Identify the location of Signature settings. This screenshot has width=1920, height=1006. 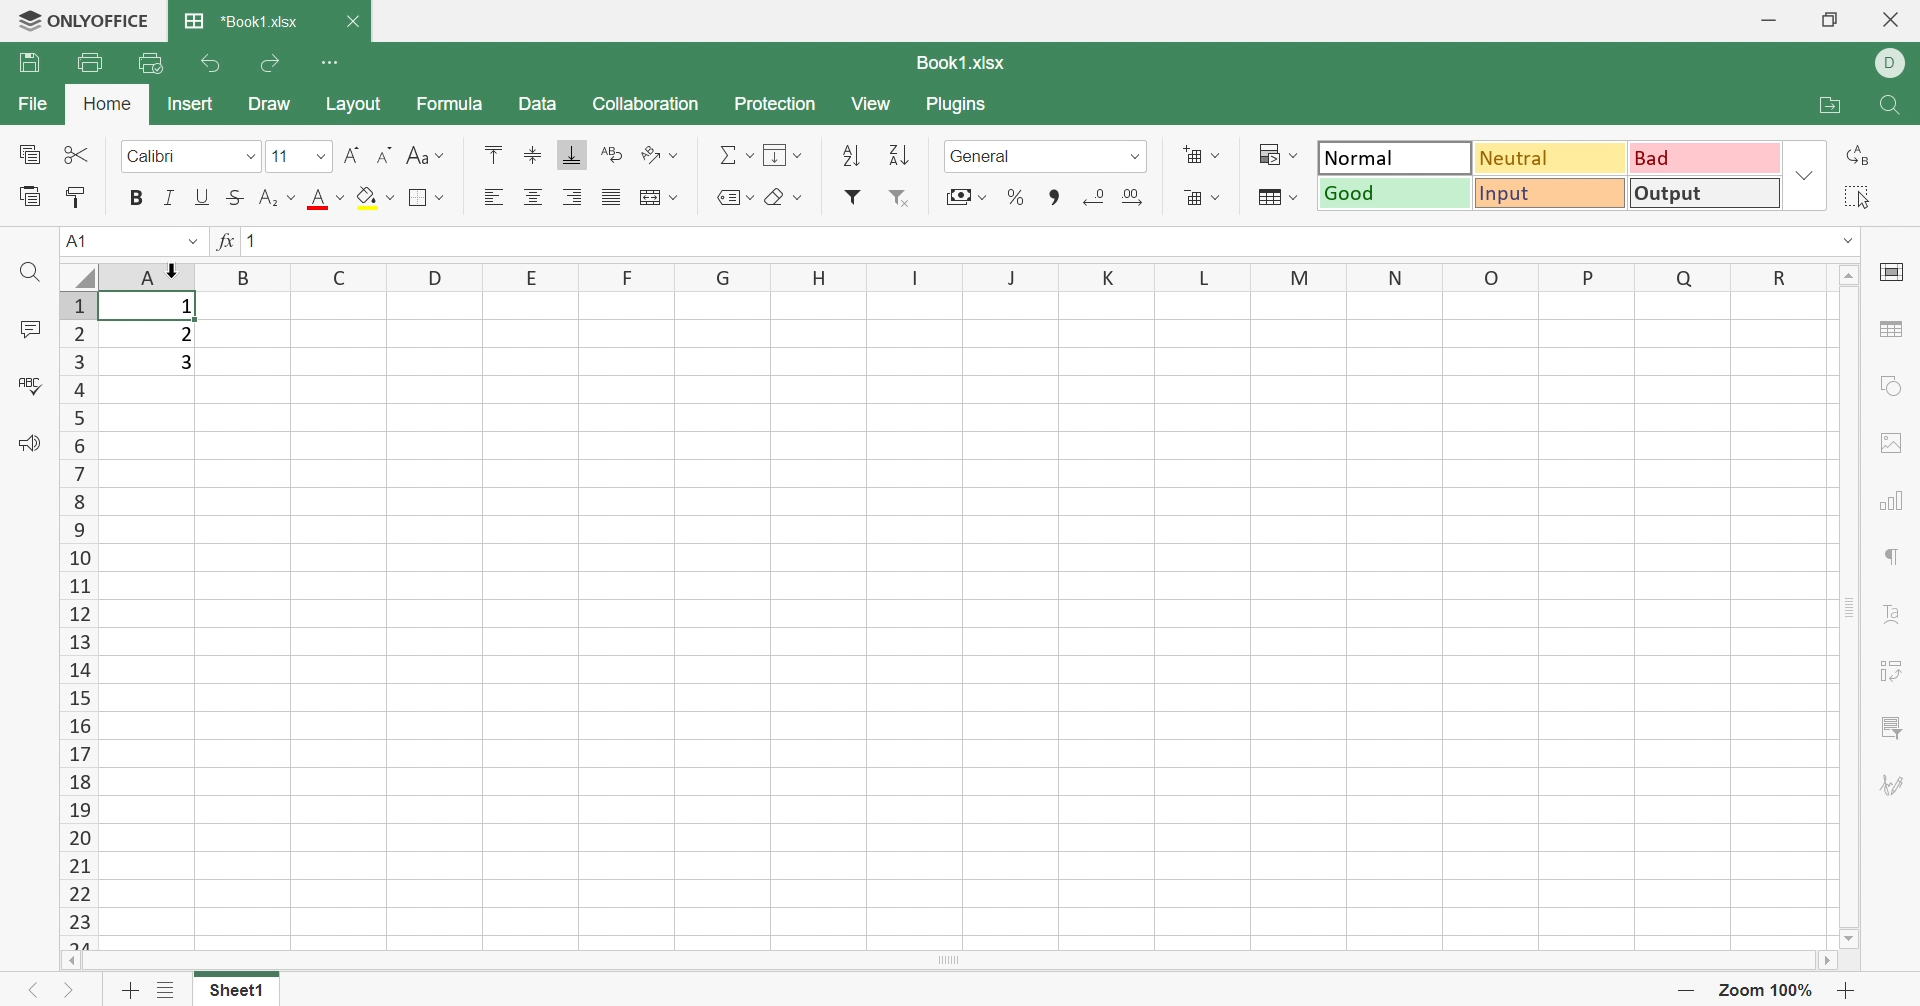
(1897, 789).